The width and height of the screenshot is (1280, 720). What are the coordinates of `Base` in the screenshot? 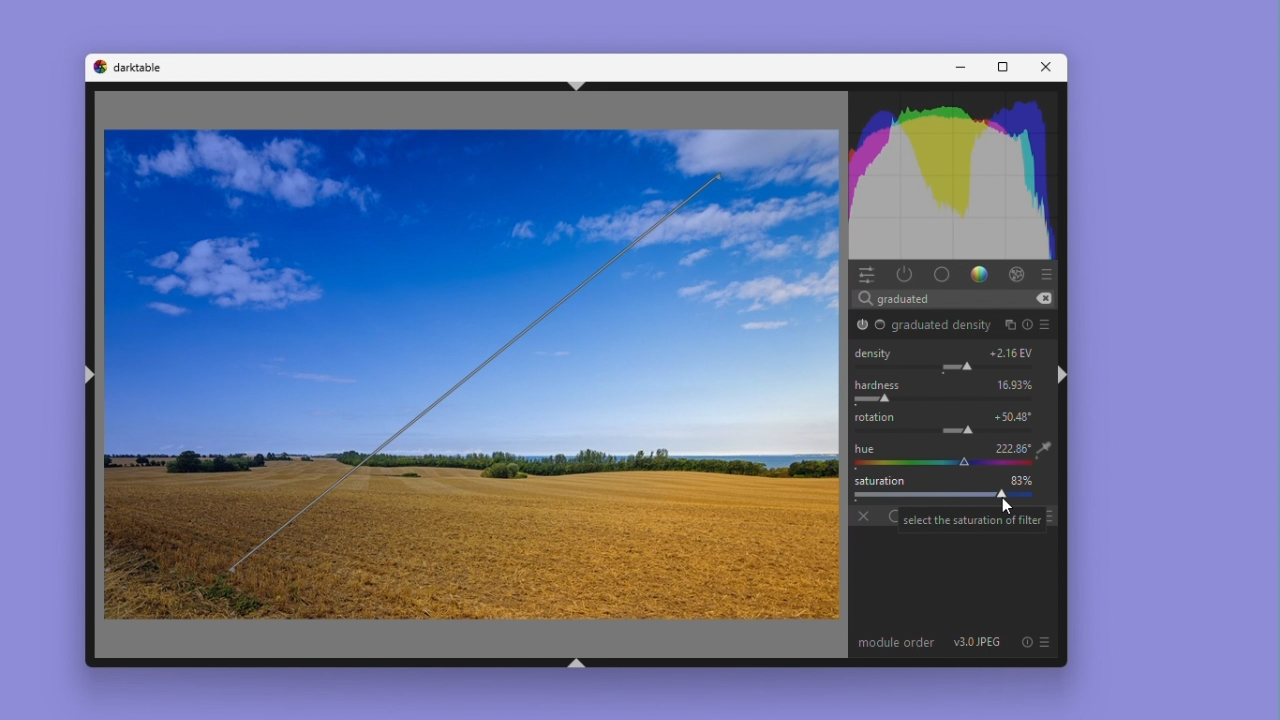 It's located at (881, 326).